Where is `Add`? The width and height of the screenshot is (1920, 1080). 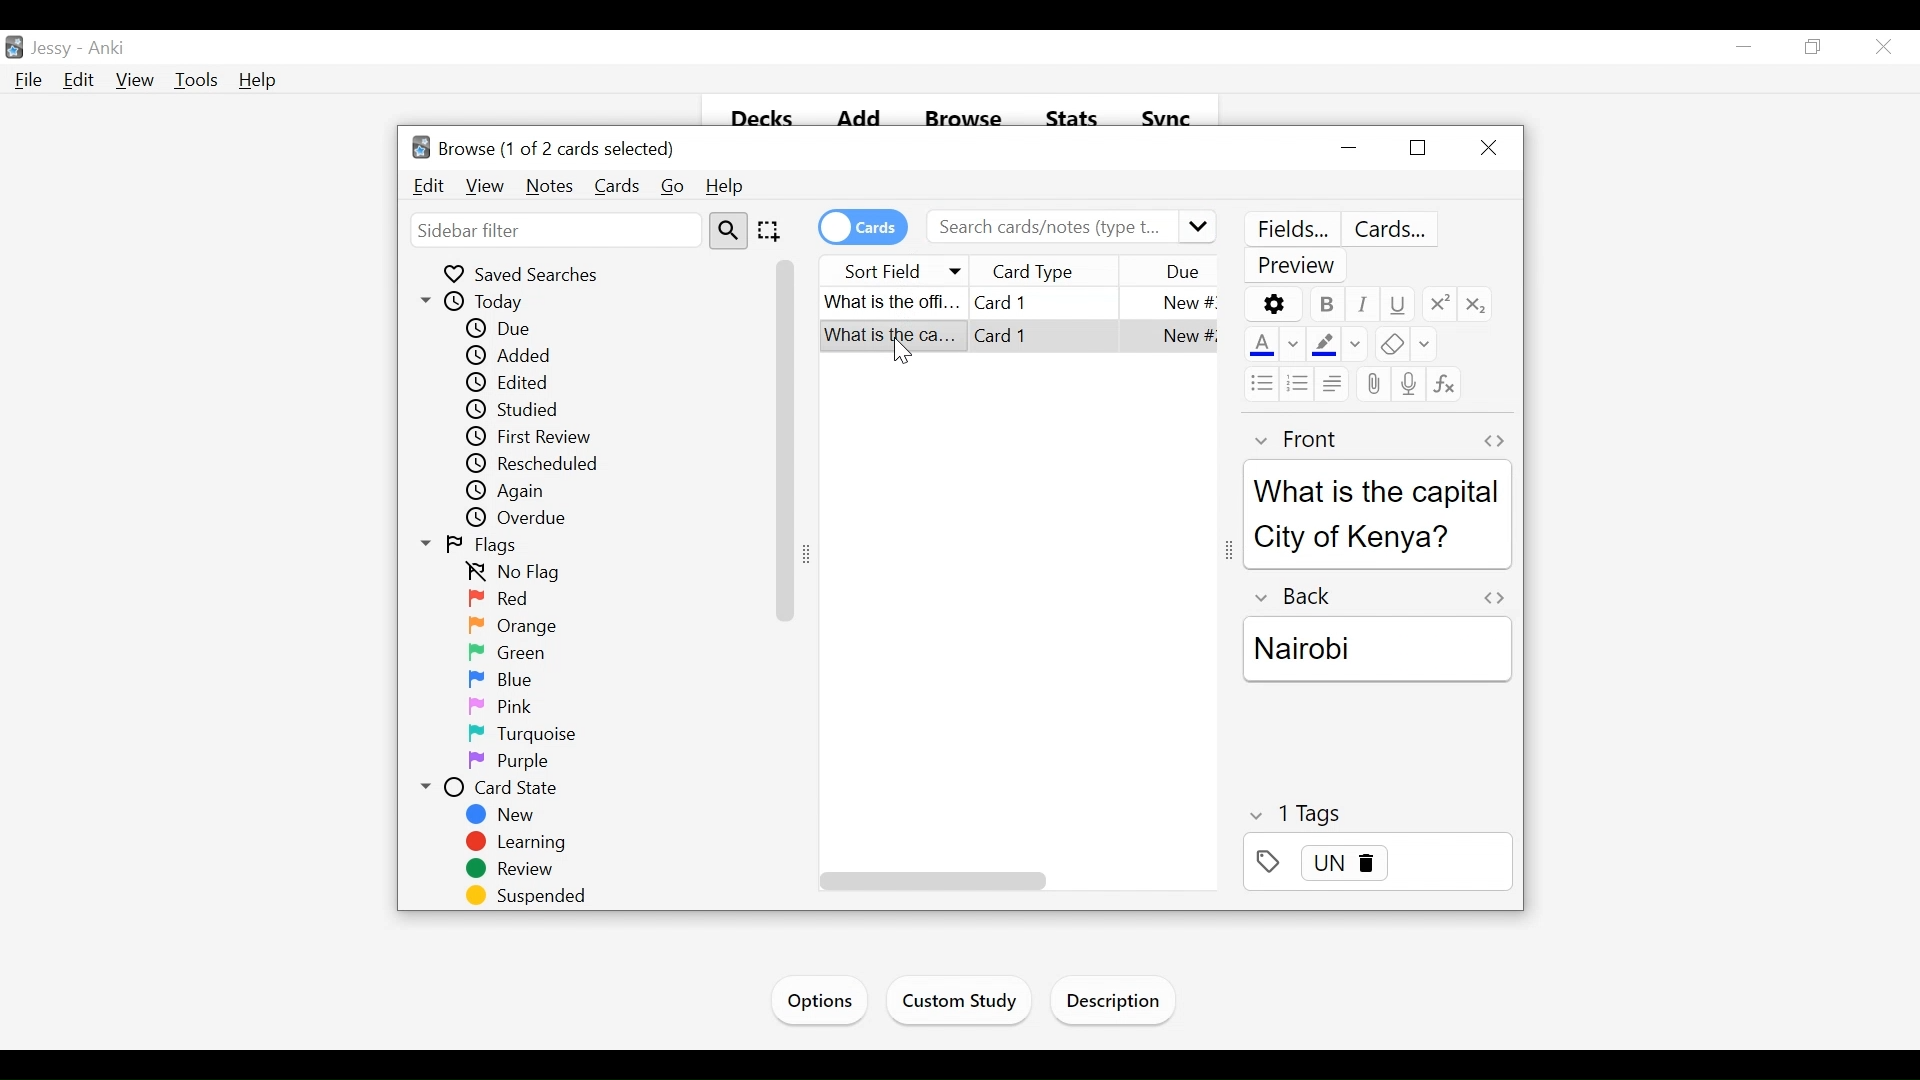
Add is located at coordinates (856, 120).